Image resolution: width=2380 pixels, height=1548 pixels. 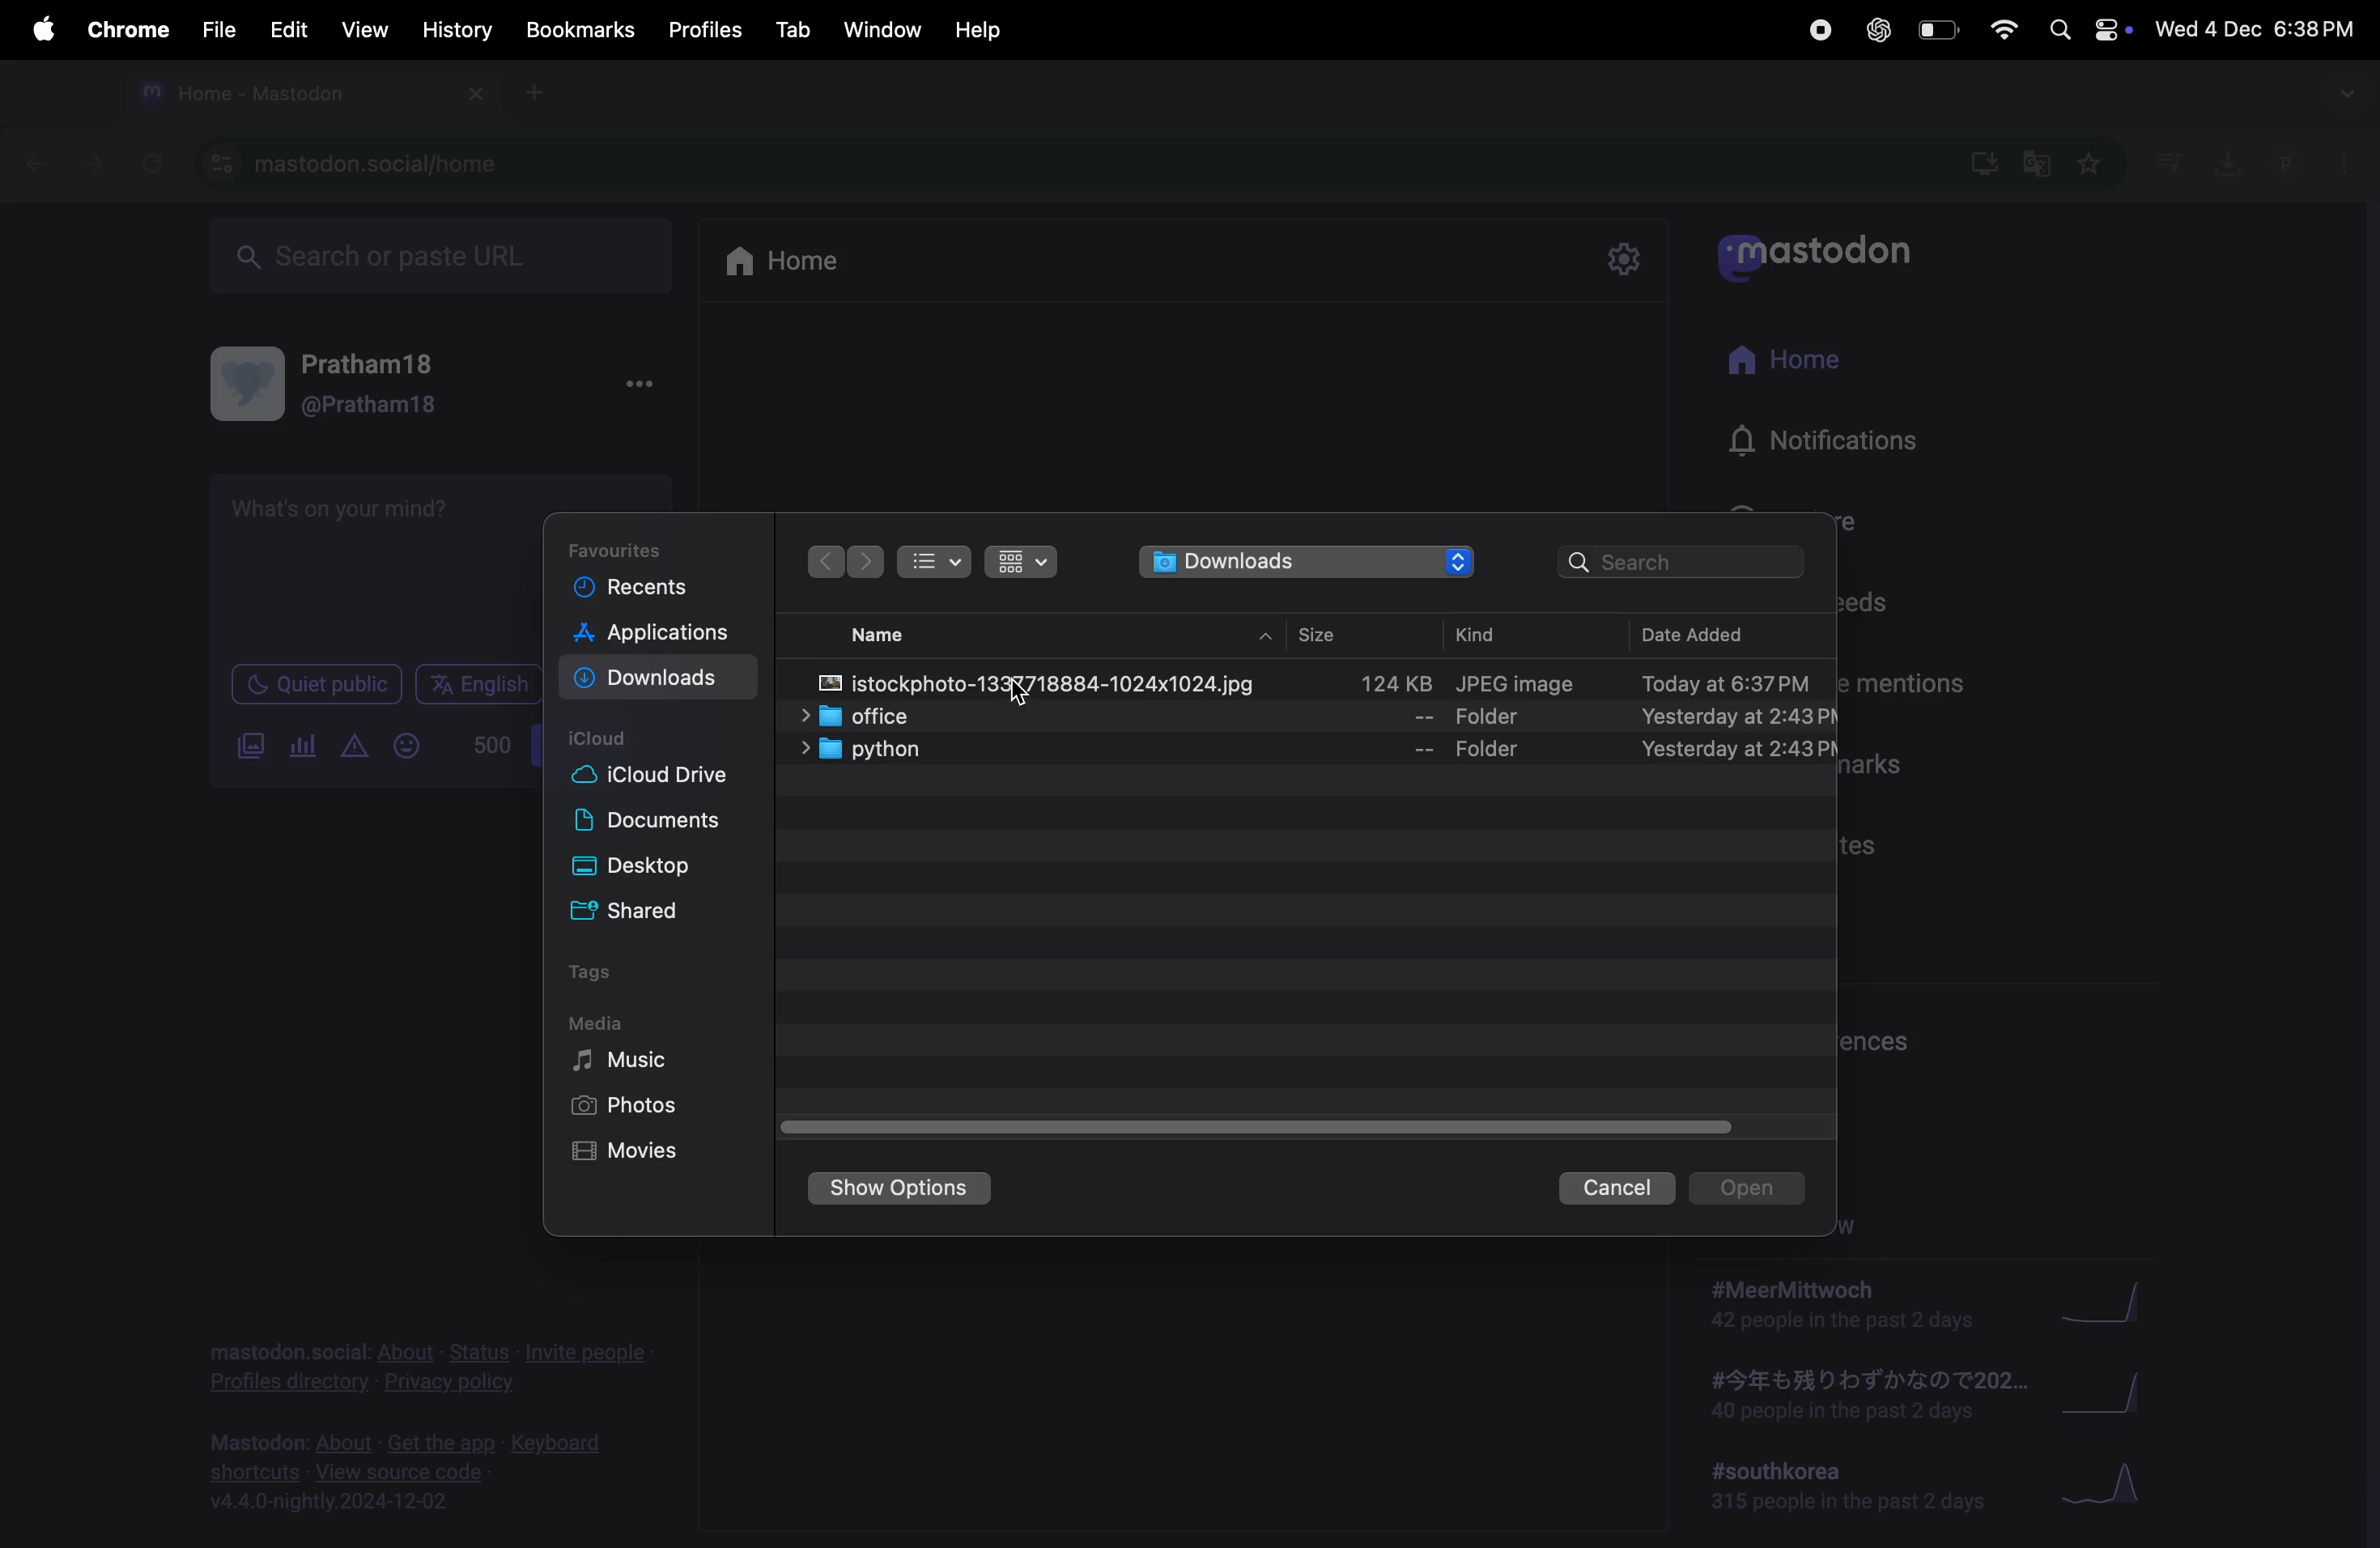 I want to click on kind, so click(x=1492, y=632).